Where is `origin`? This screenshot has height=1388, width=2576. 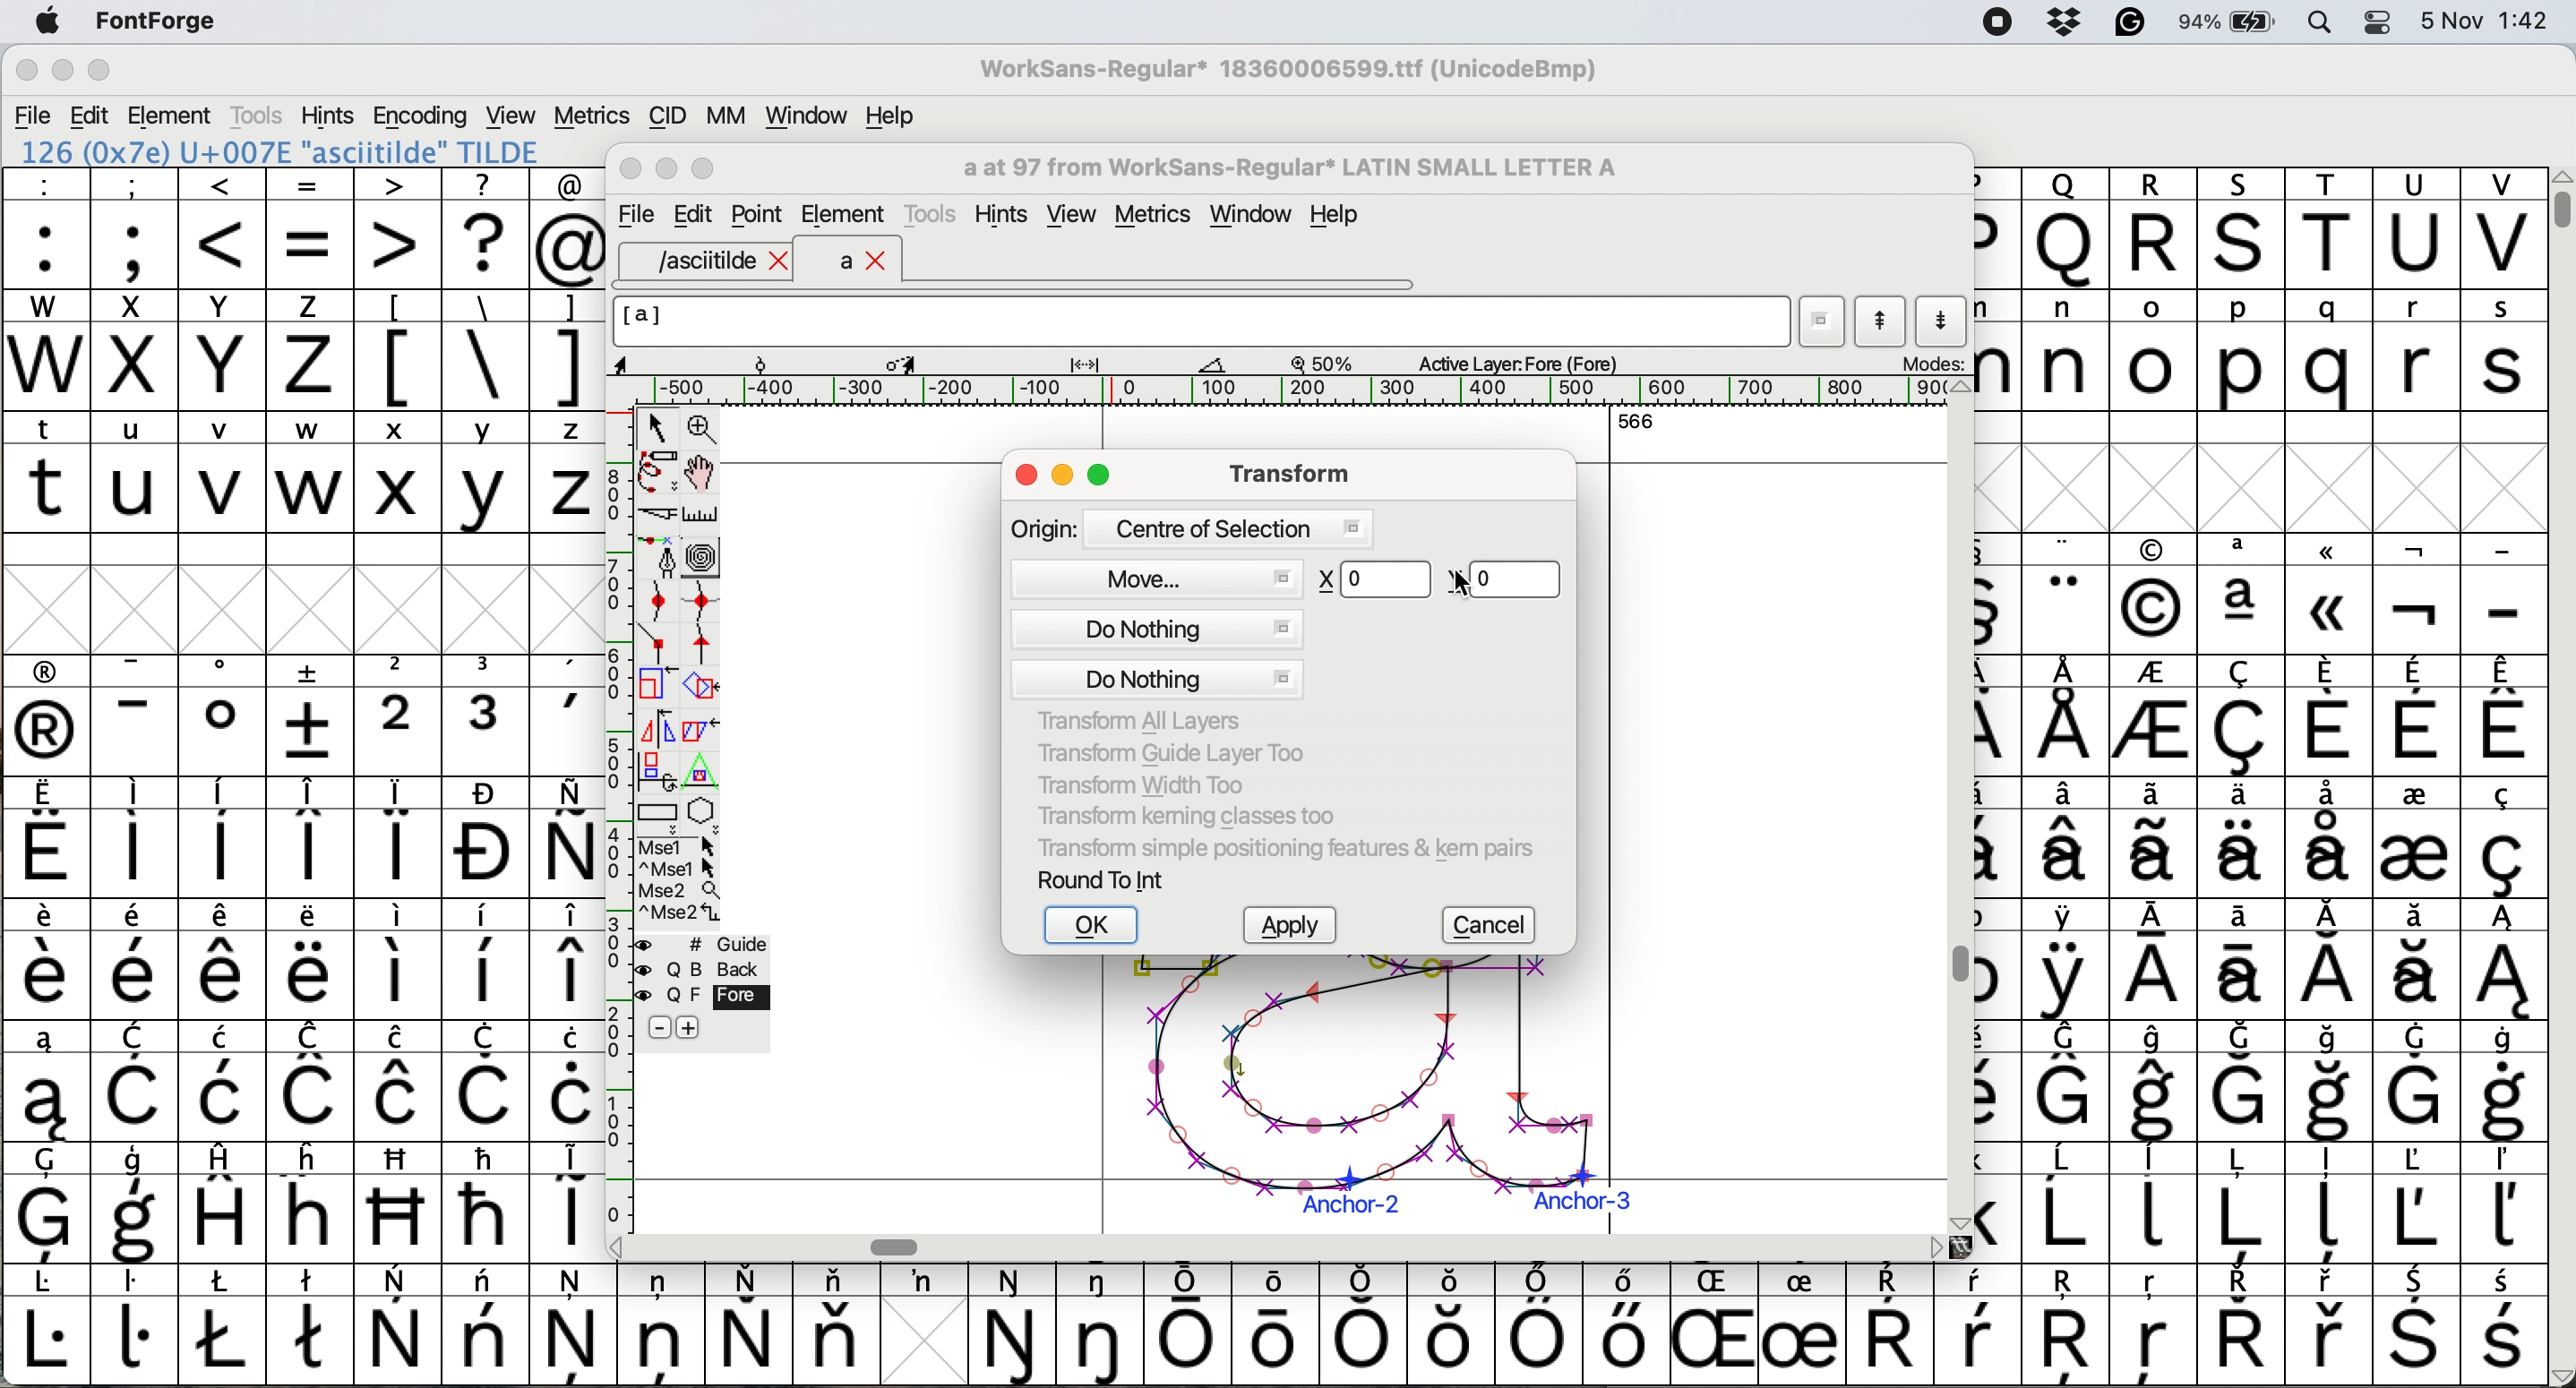
origin is located at coordinates (1190, 527).